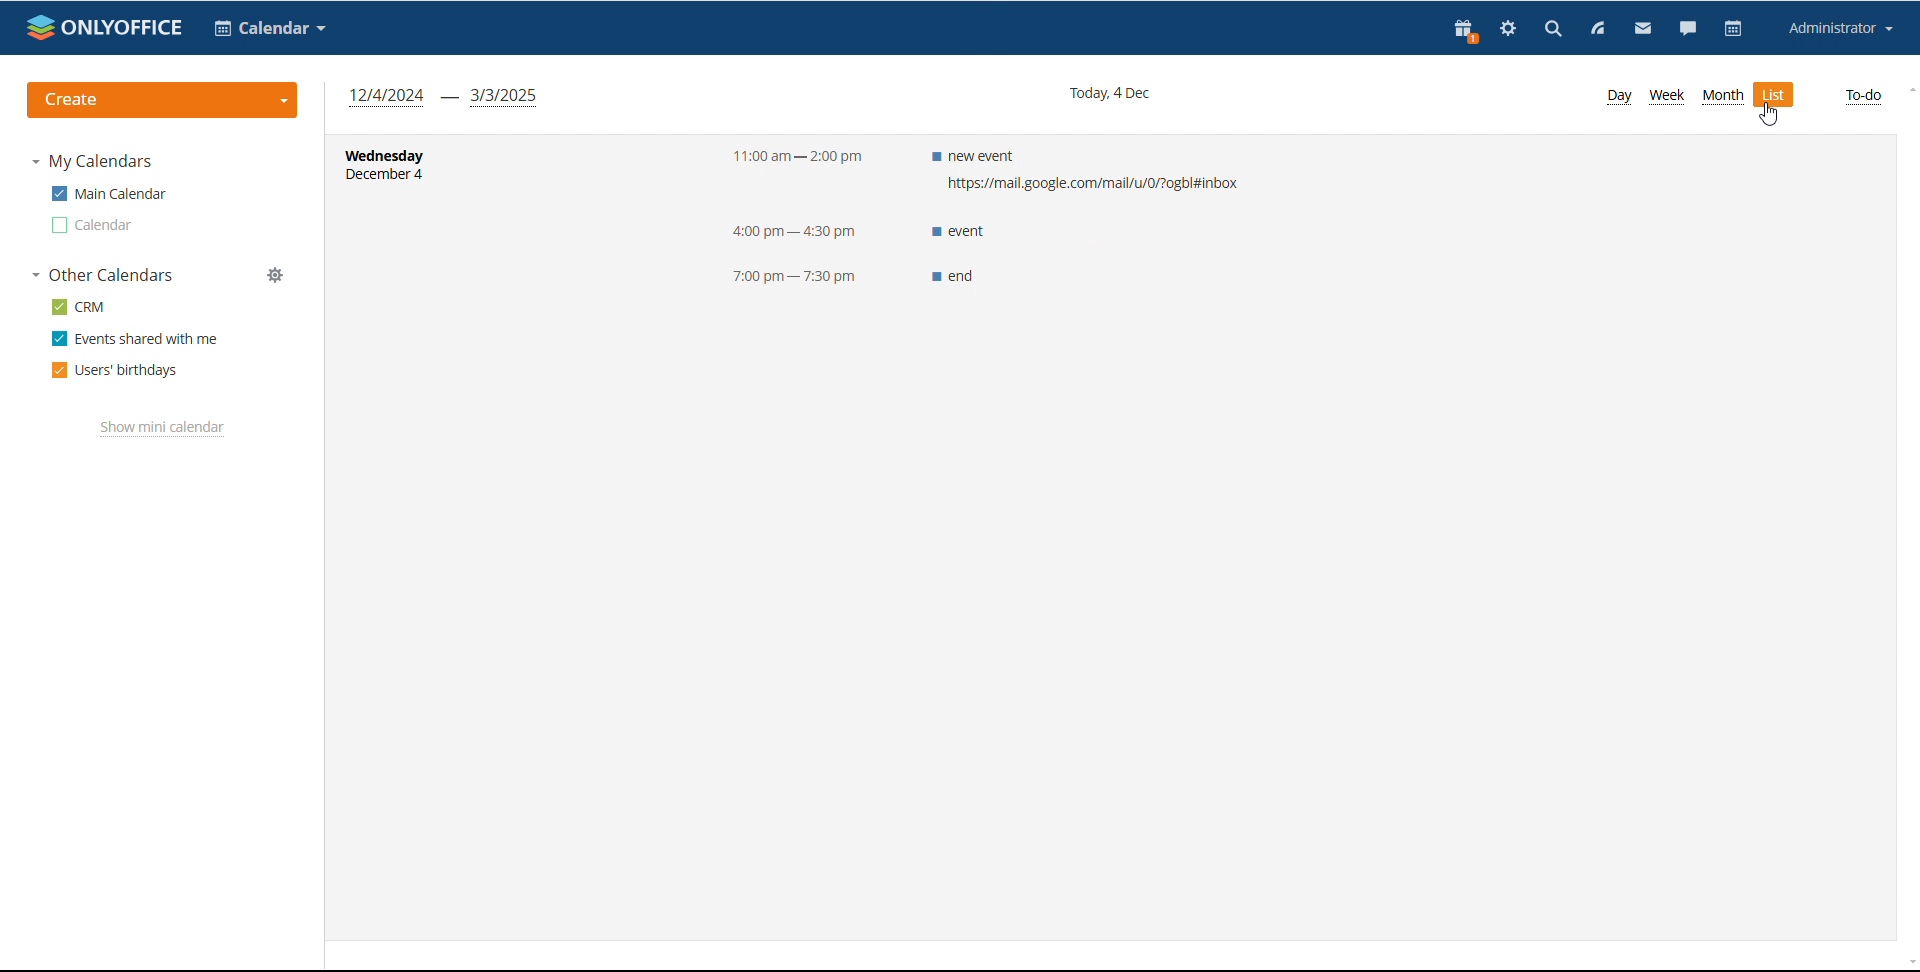 The width and height of the screenshot is (1920, 972). I want to click on crm, so click(79, 307).